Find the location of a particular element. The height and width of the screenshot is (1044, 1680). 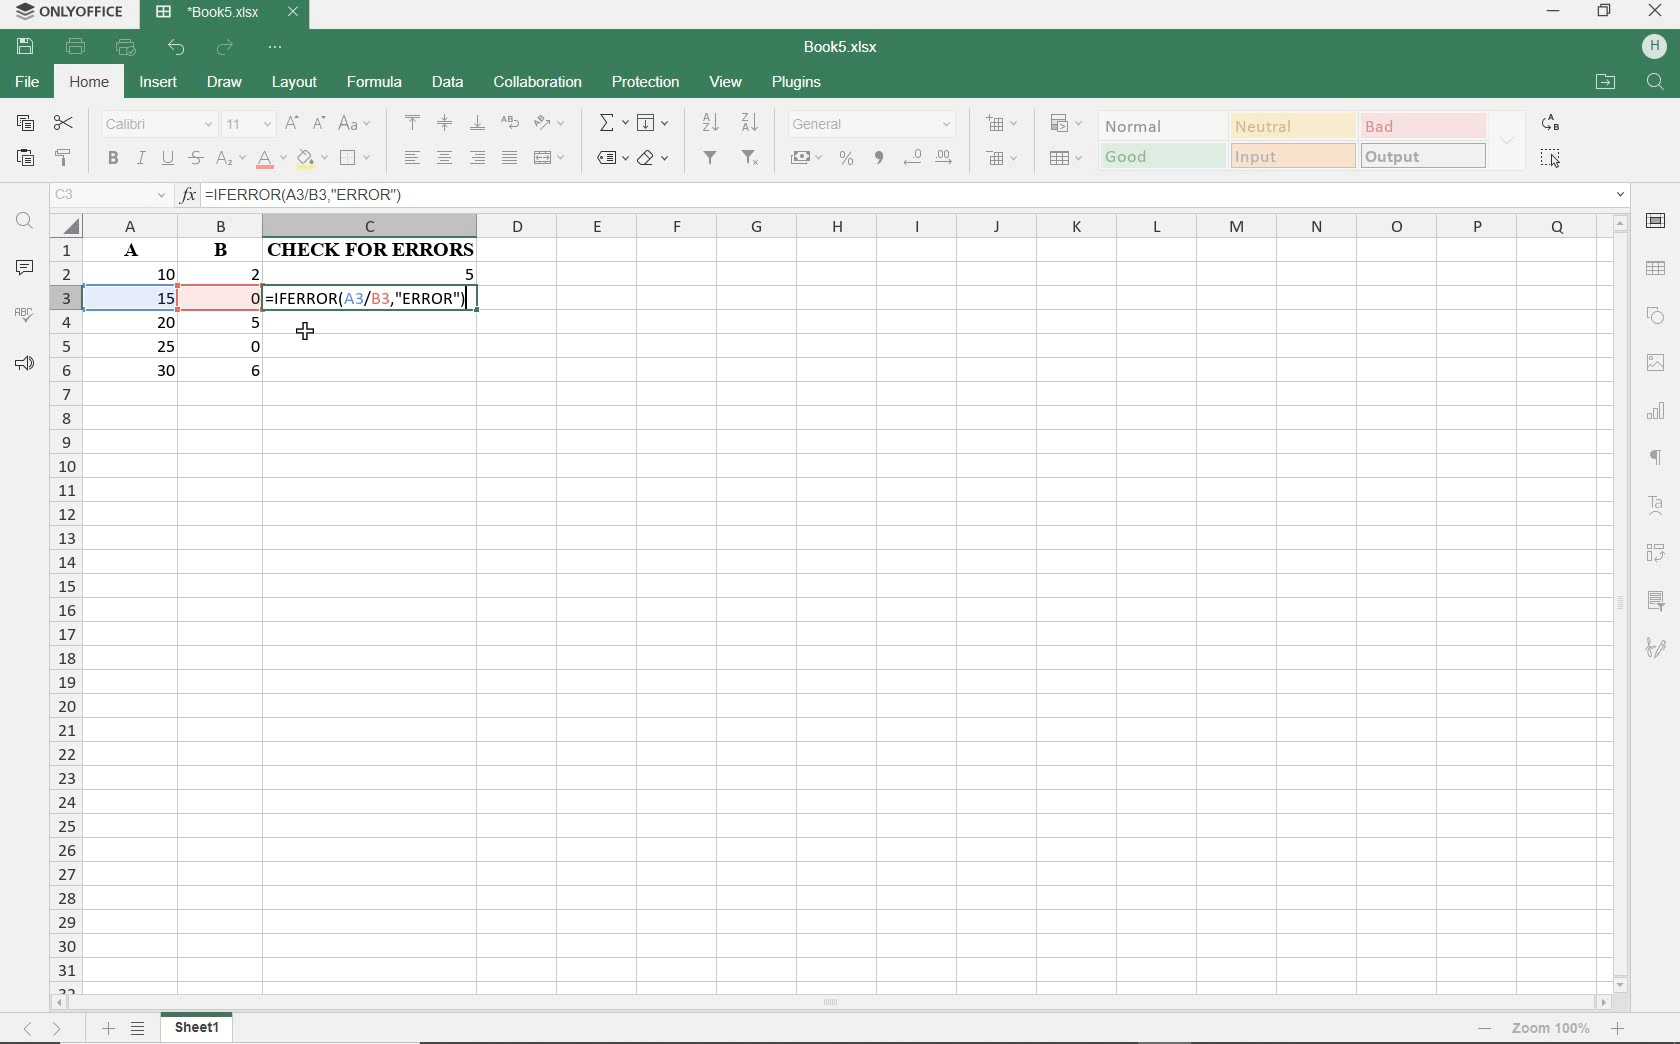

ALIGN RIGHT is located at coordinates (478, 159).